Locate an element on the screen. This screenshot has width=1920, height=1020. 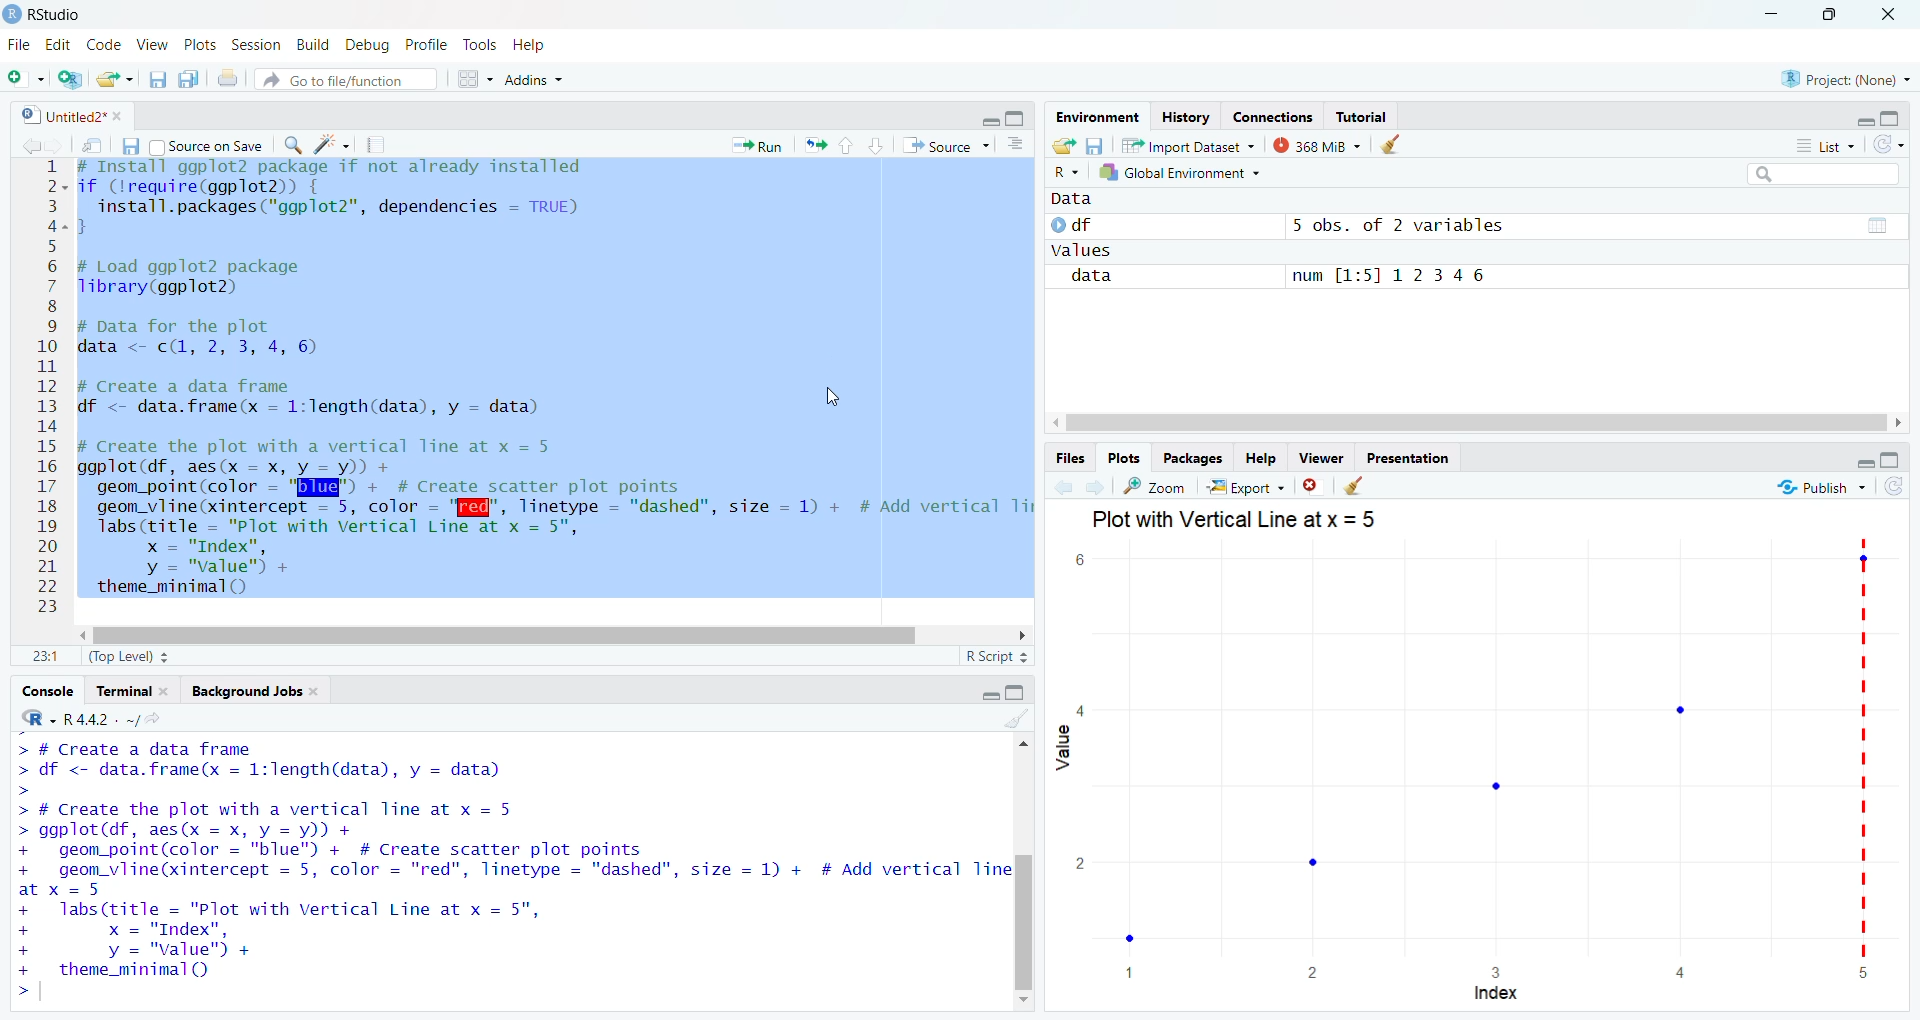
11 (Top Level) = is located at coordinates (102, 653).